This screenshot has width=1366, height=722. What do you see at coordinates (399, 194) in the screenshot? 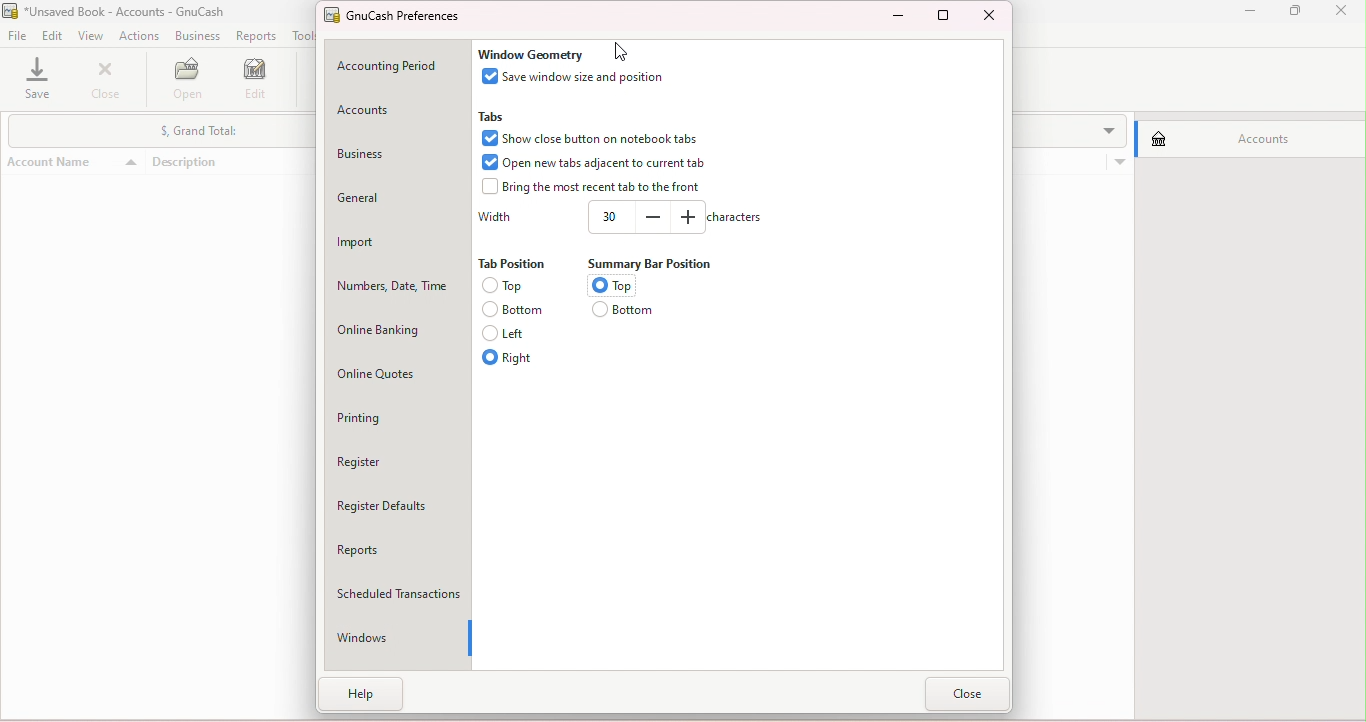
I see `General` at bounding box center [399, 194].